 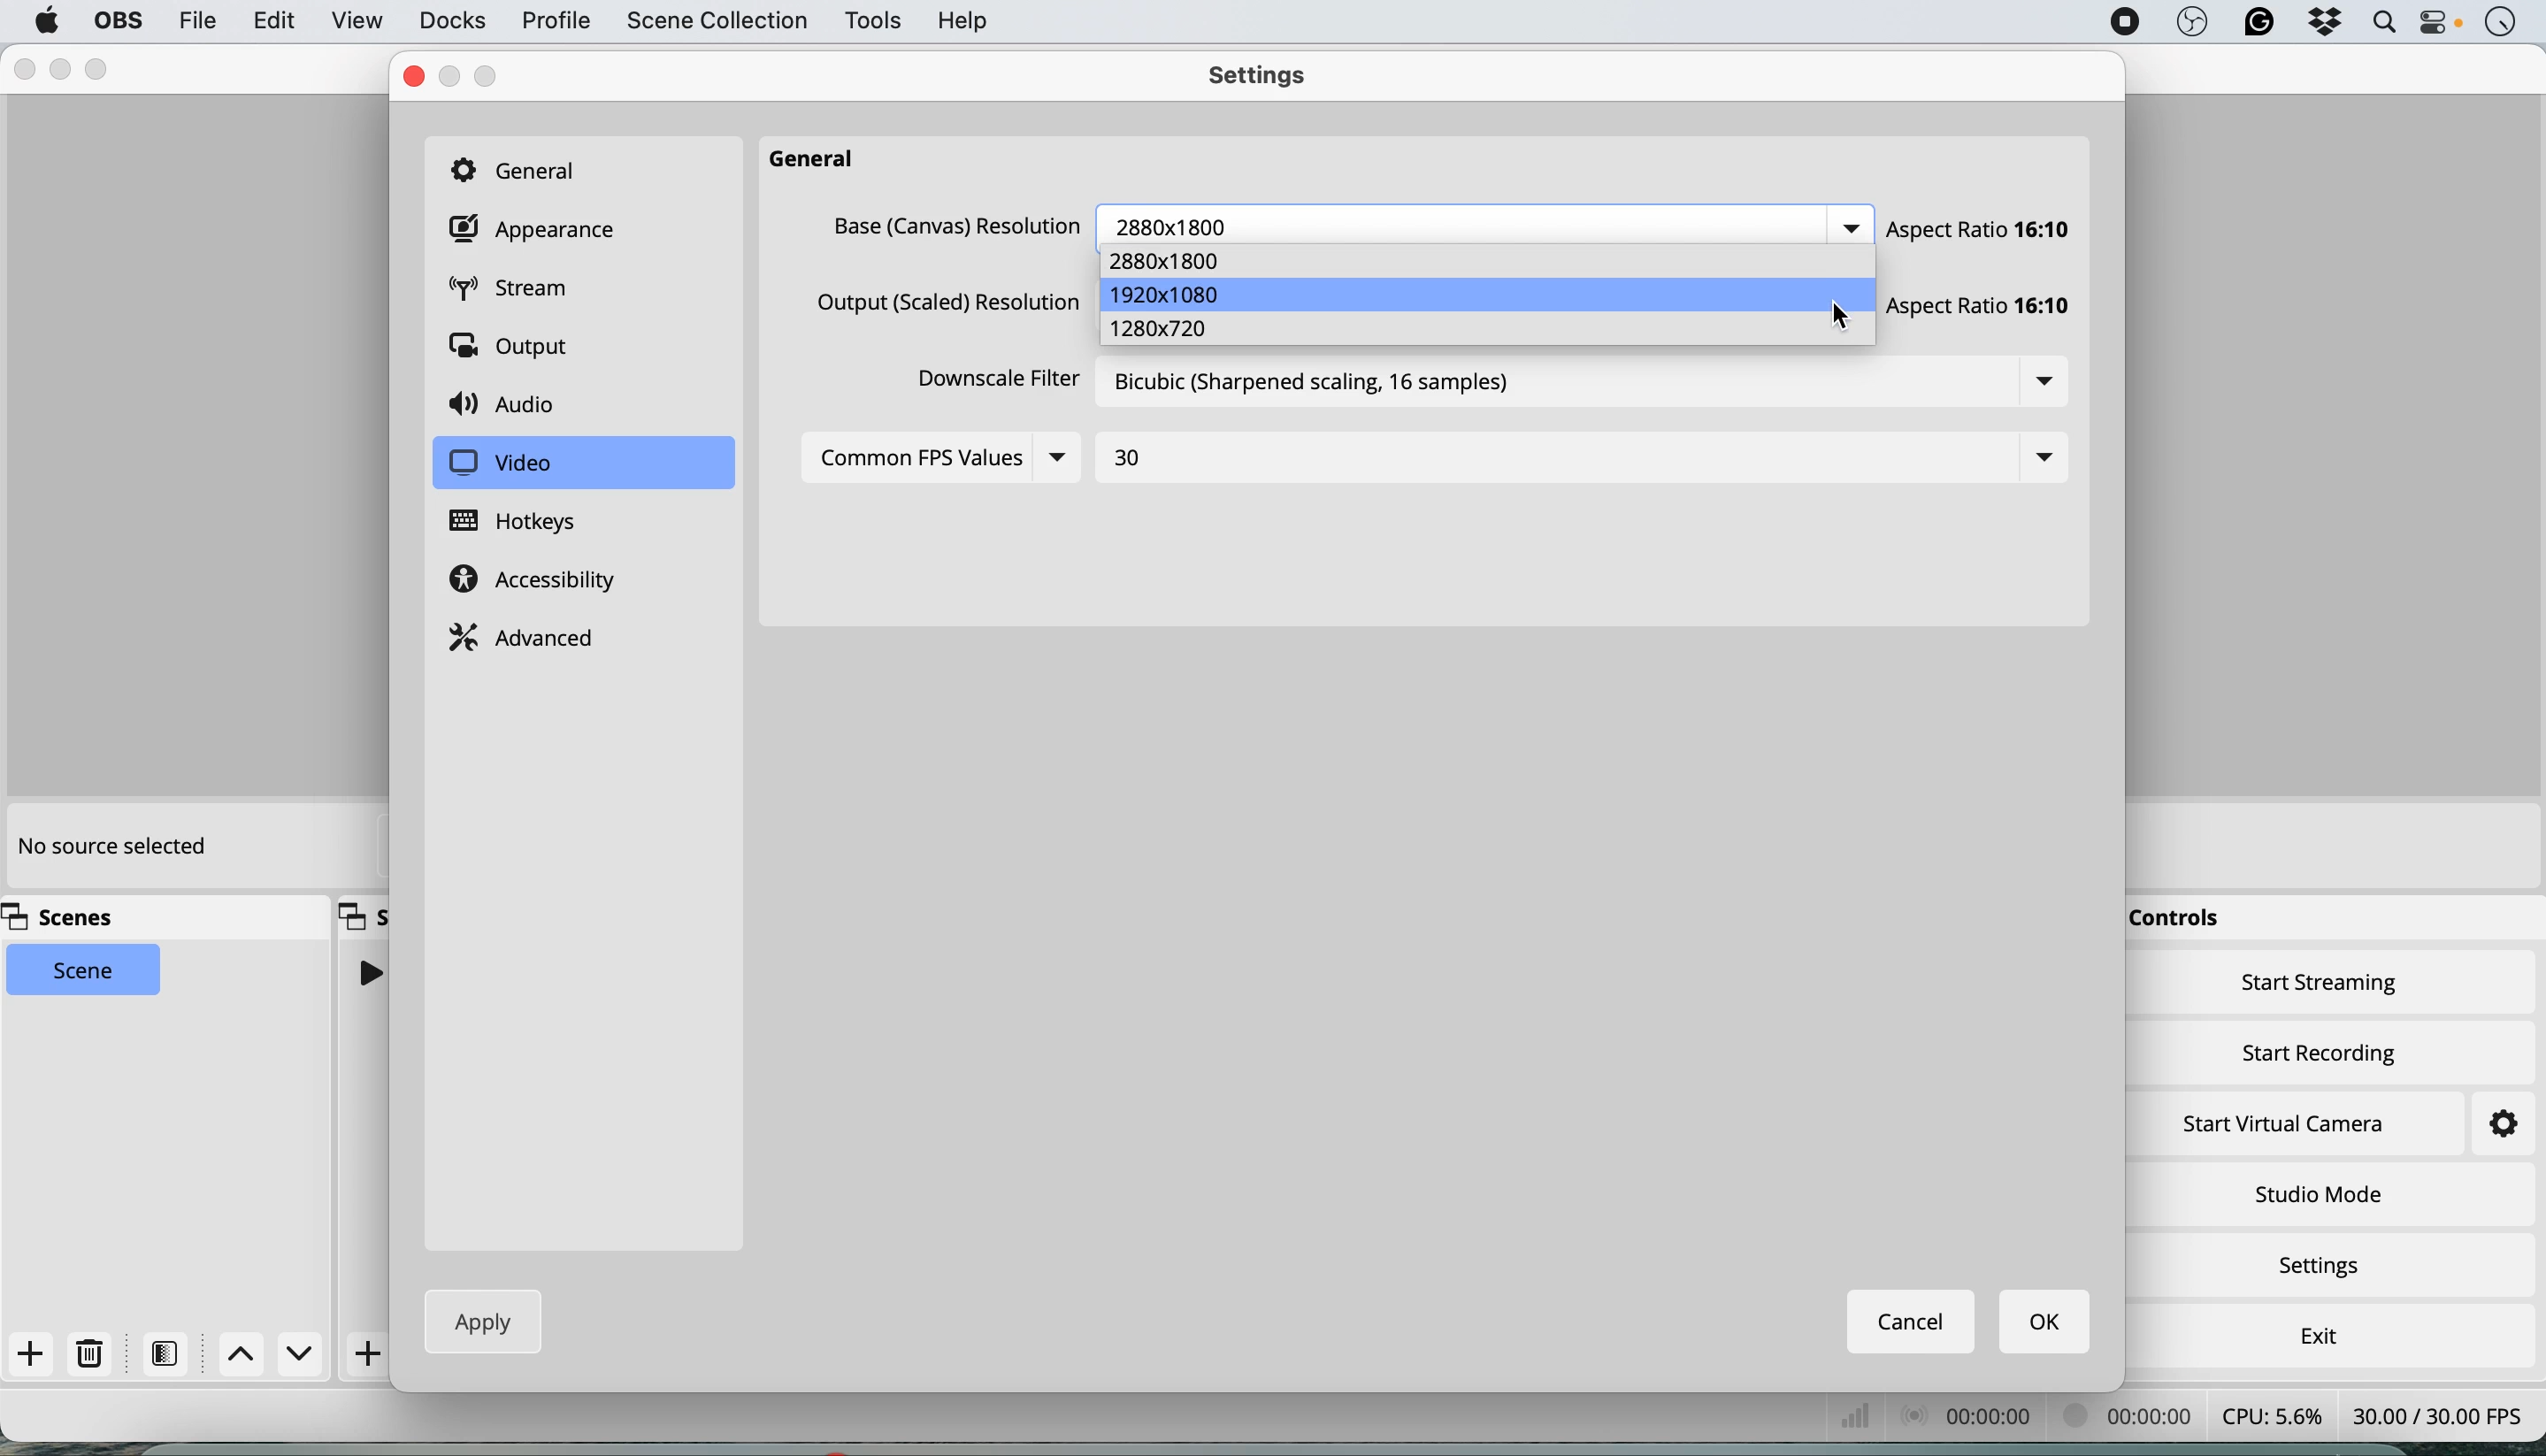 I want to click on 1280x720, so click(x=1159, y=330).